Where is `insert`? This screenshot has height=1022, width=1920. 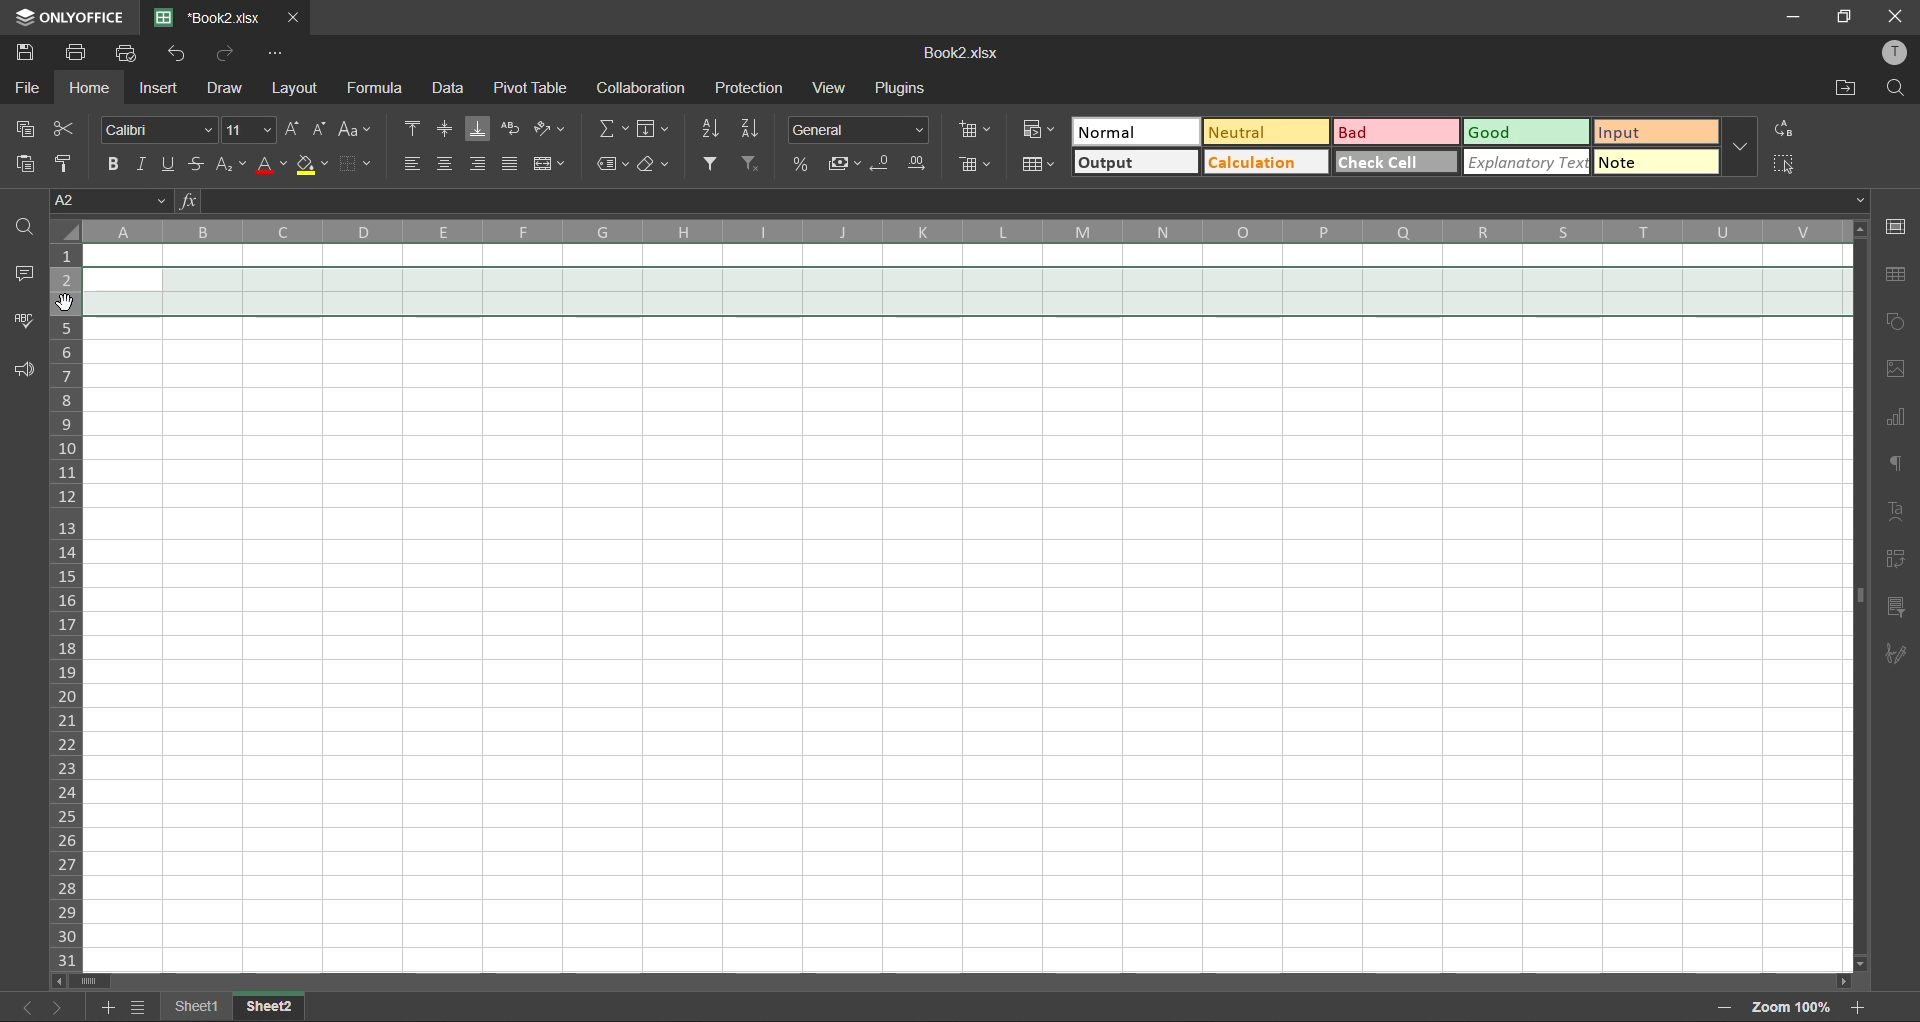
insert is located at coordinates (160, 86).